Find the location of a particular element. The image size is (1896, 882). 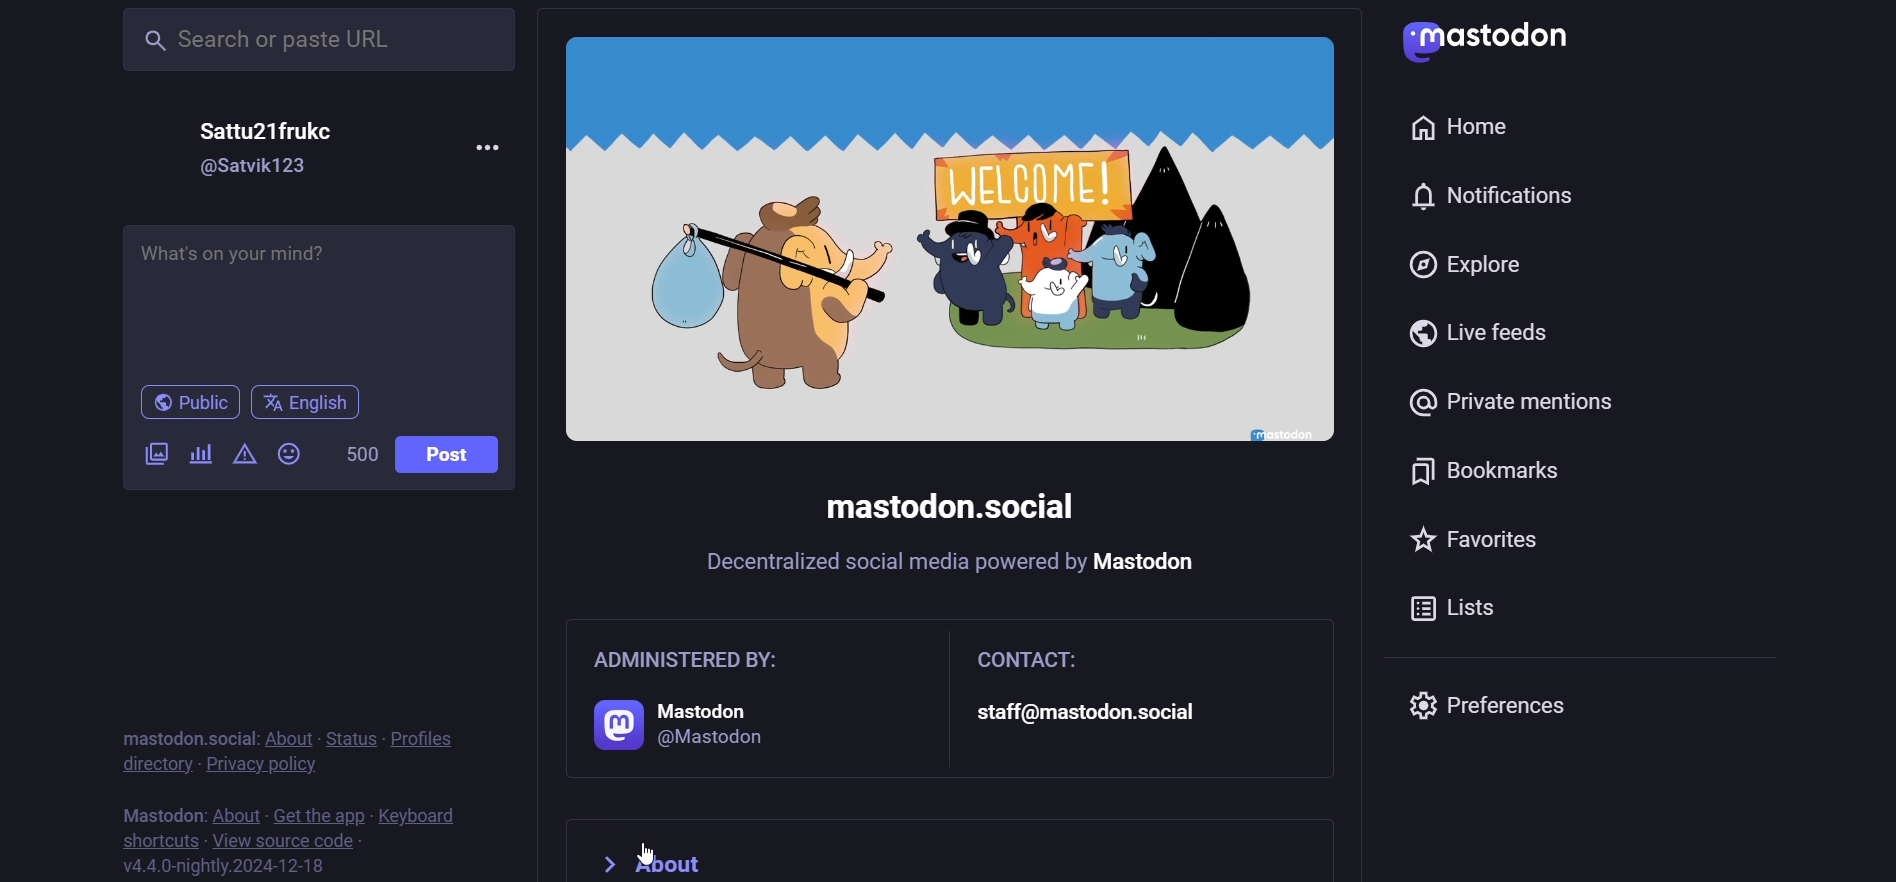

profiles is located at coordinates (427, 736).